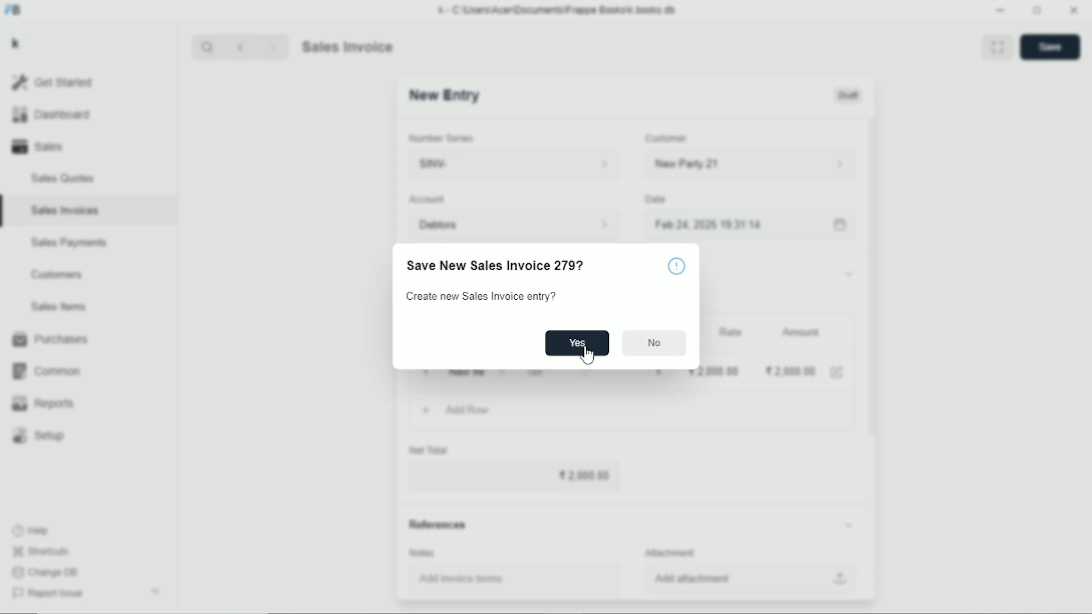  I want to click on FB, so click(14, 10).